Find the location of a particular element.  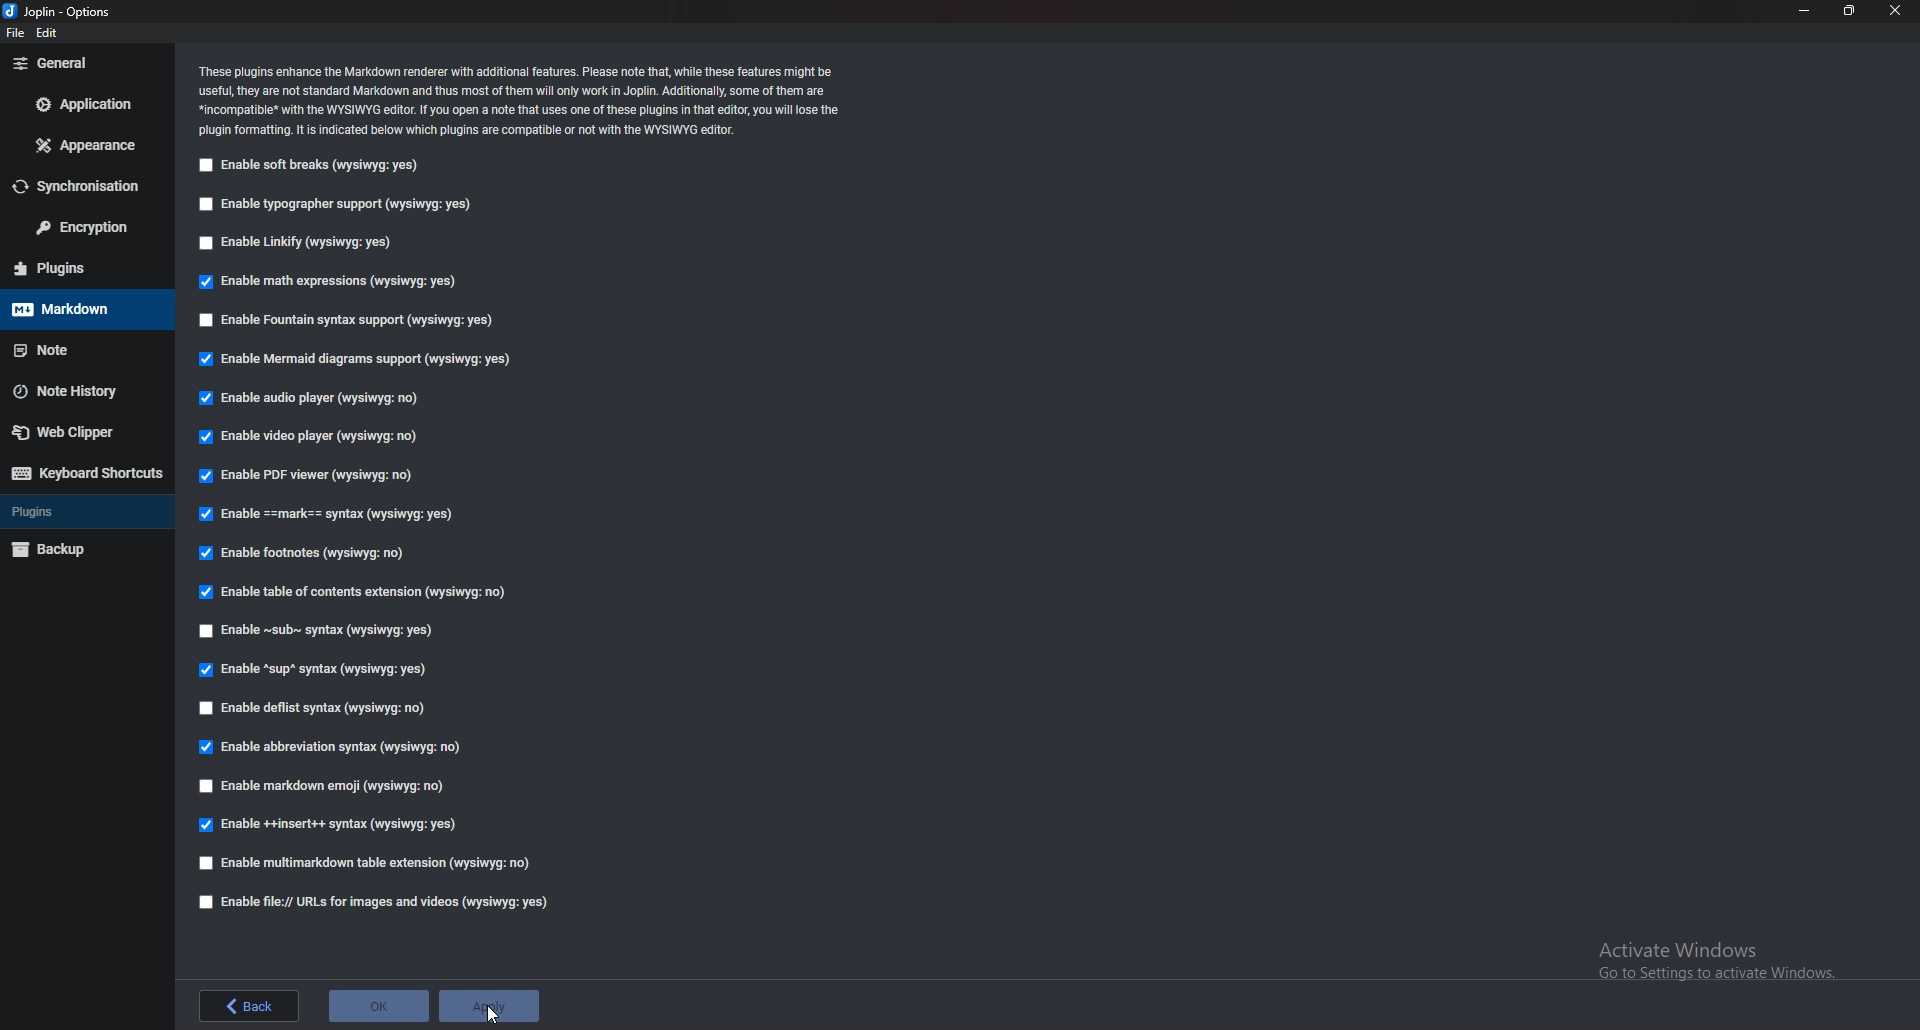

Enable abbreviation syntax is located at coordinates (335, 748).